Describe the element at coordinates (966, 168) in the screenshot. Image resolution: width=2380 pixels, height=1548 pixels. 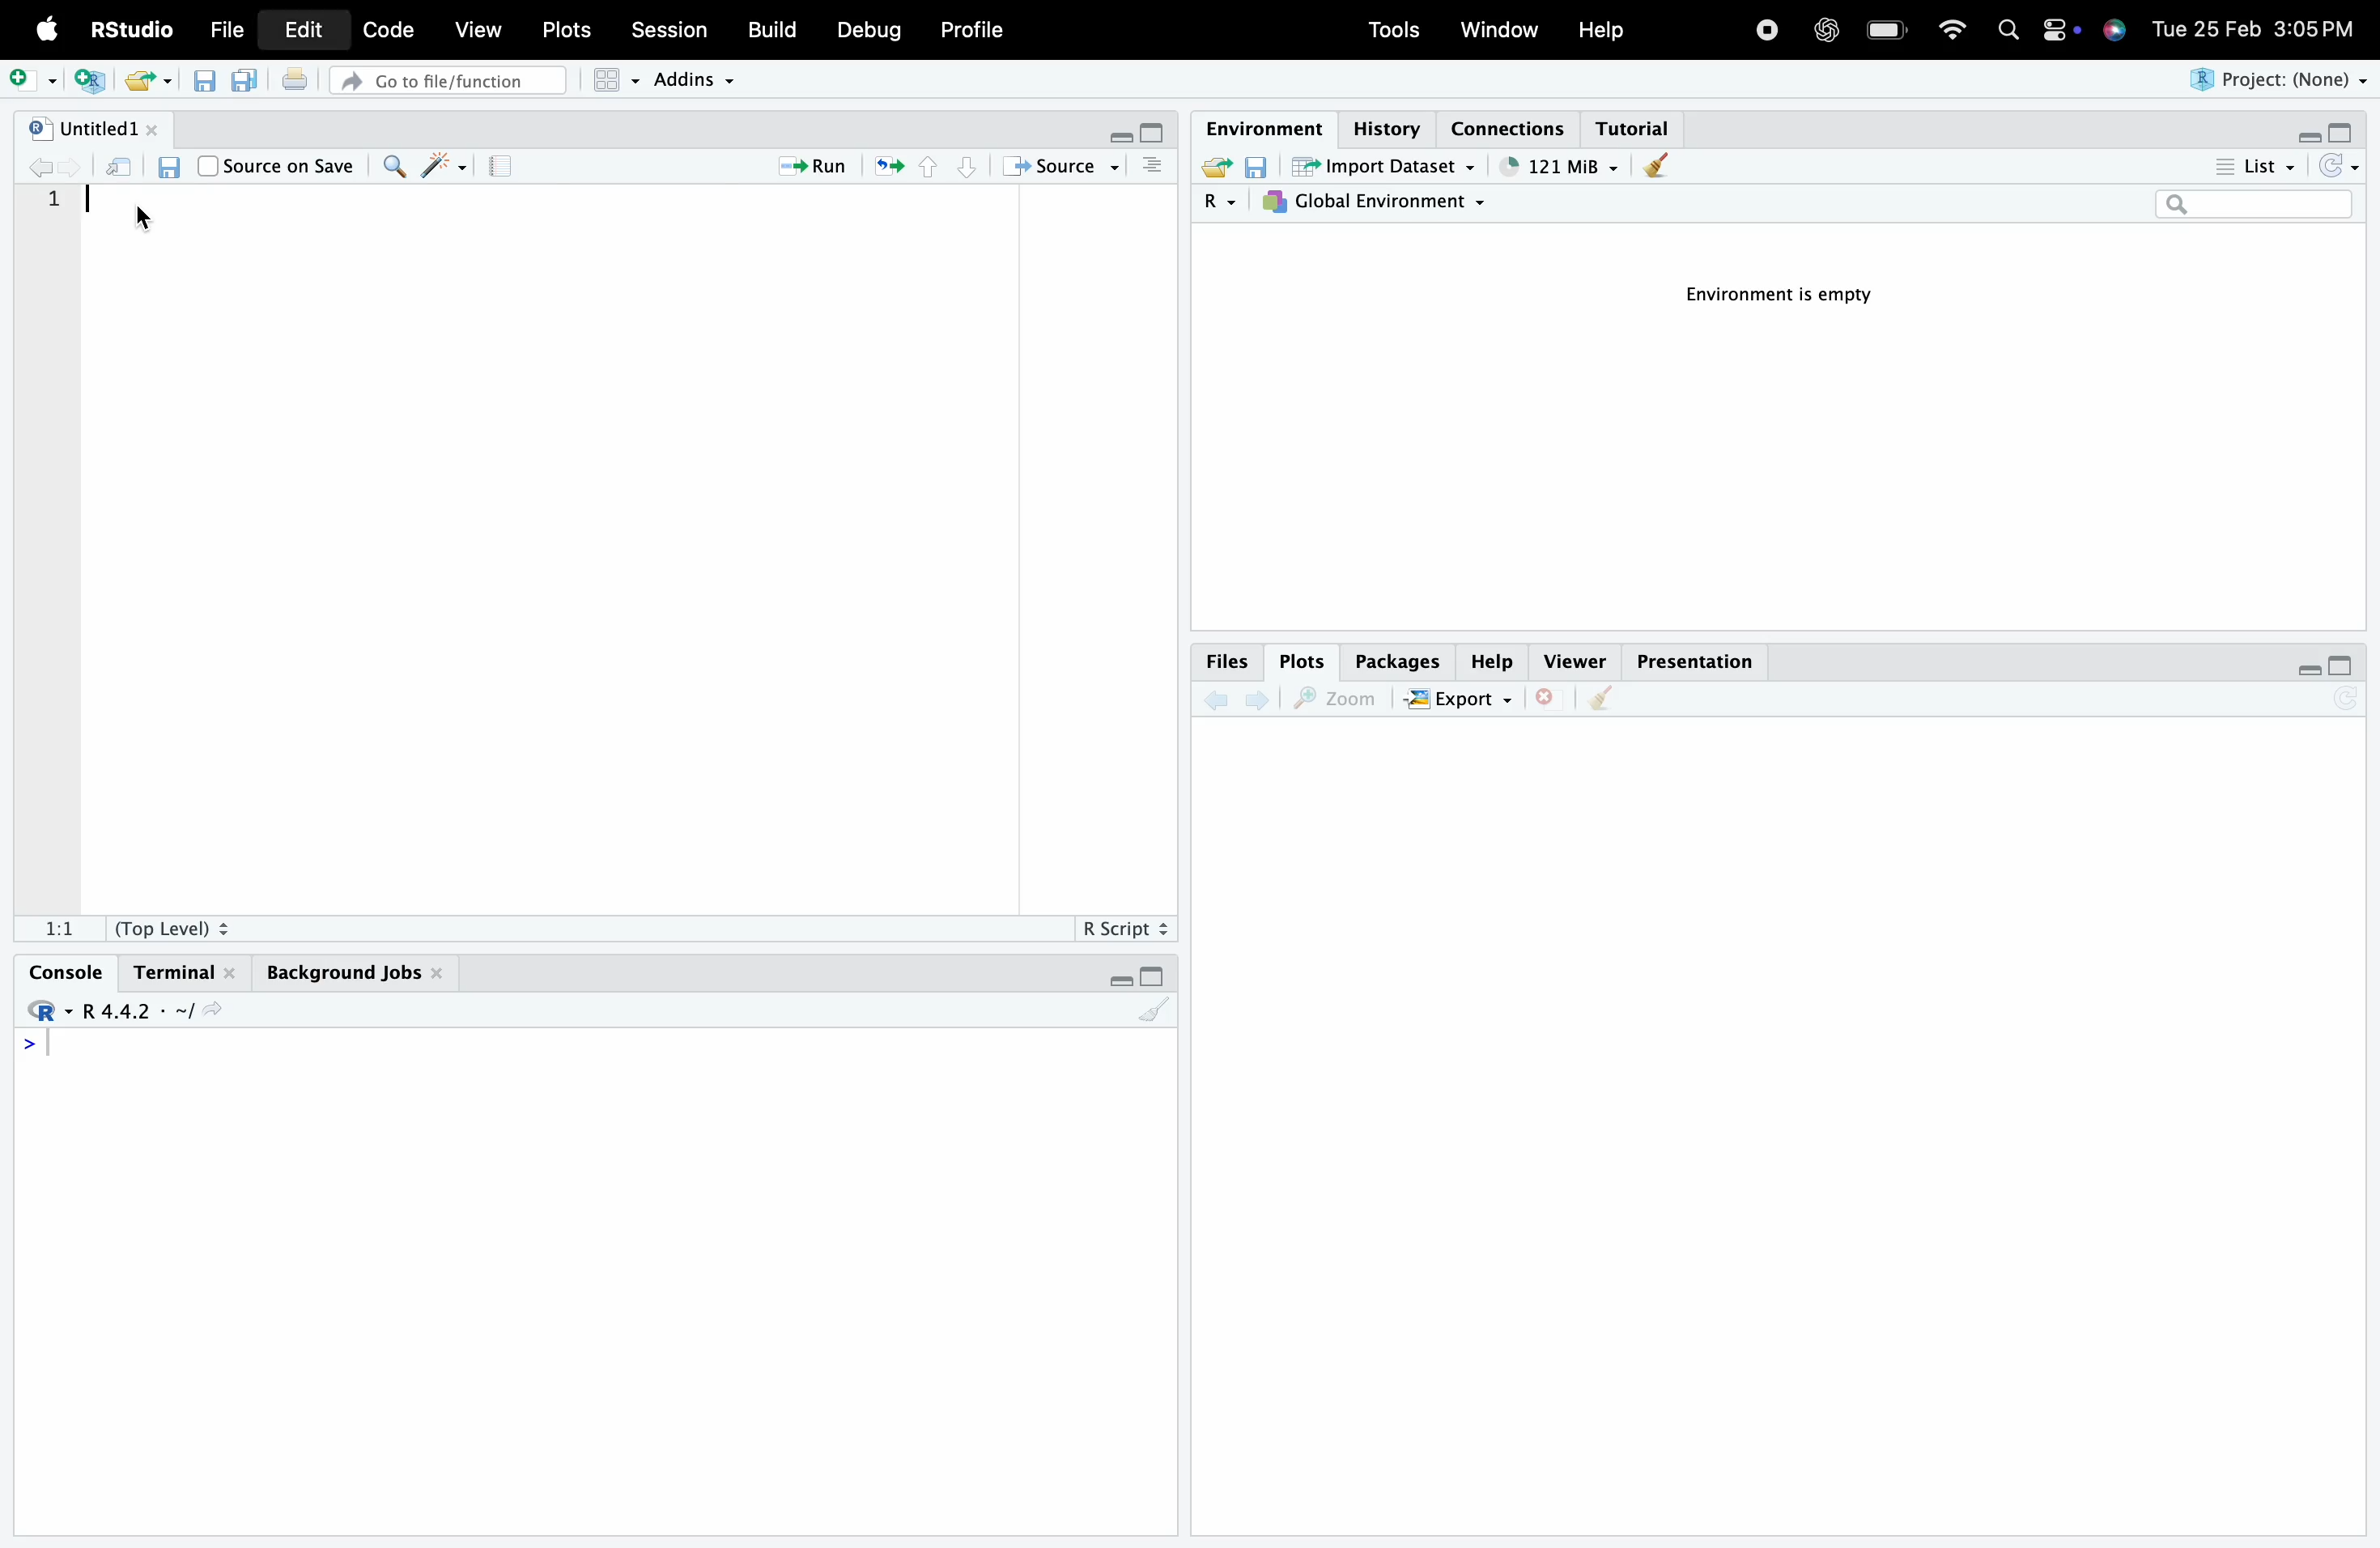
I see `Go to next section/chunk (Ctrl + pgDn)` at that location.